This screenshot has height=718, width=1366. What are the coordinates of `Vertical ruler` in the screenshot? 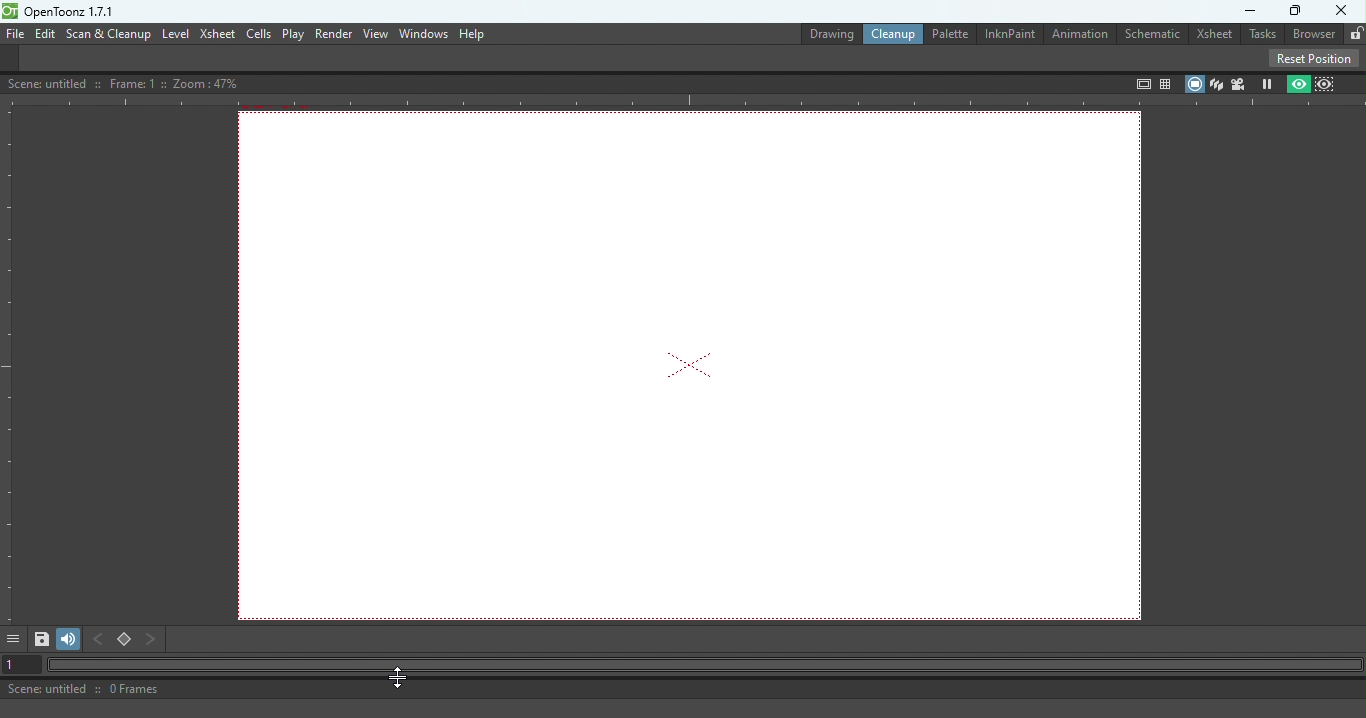 It's located at (9, 364).